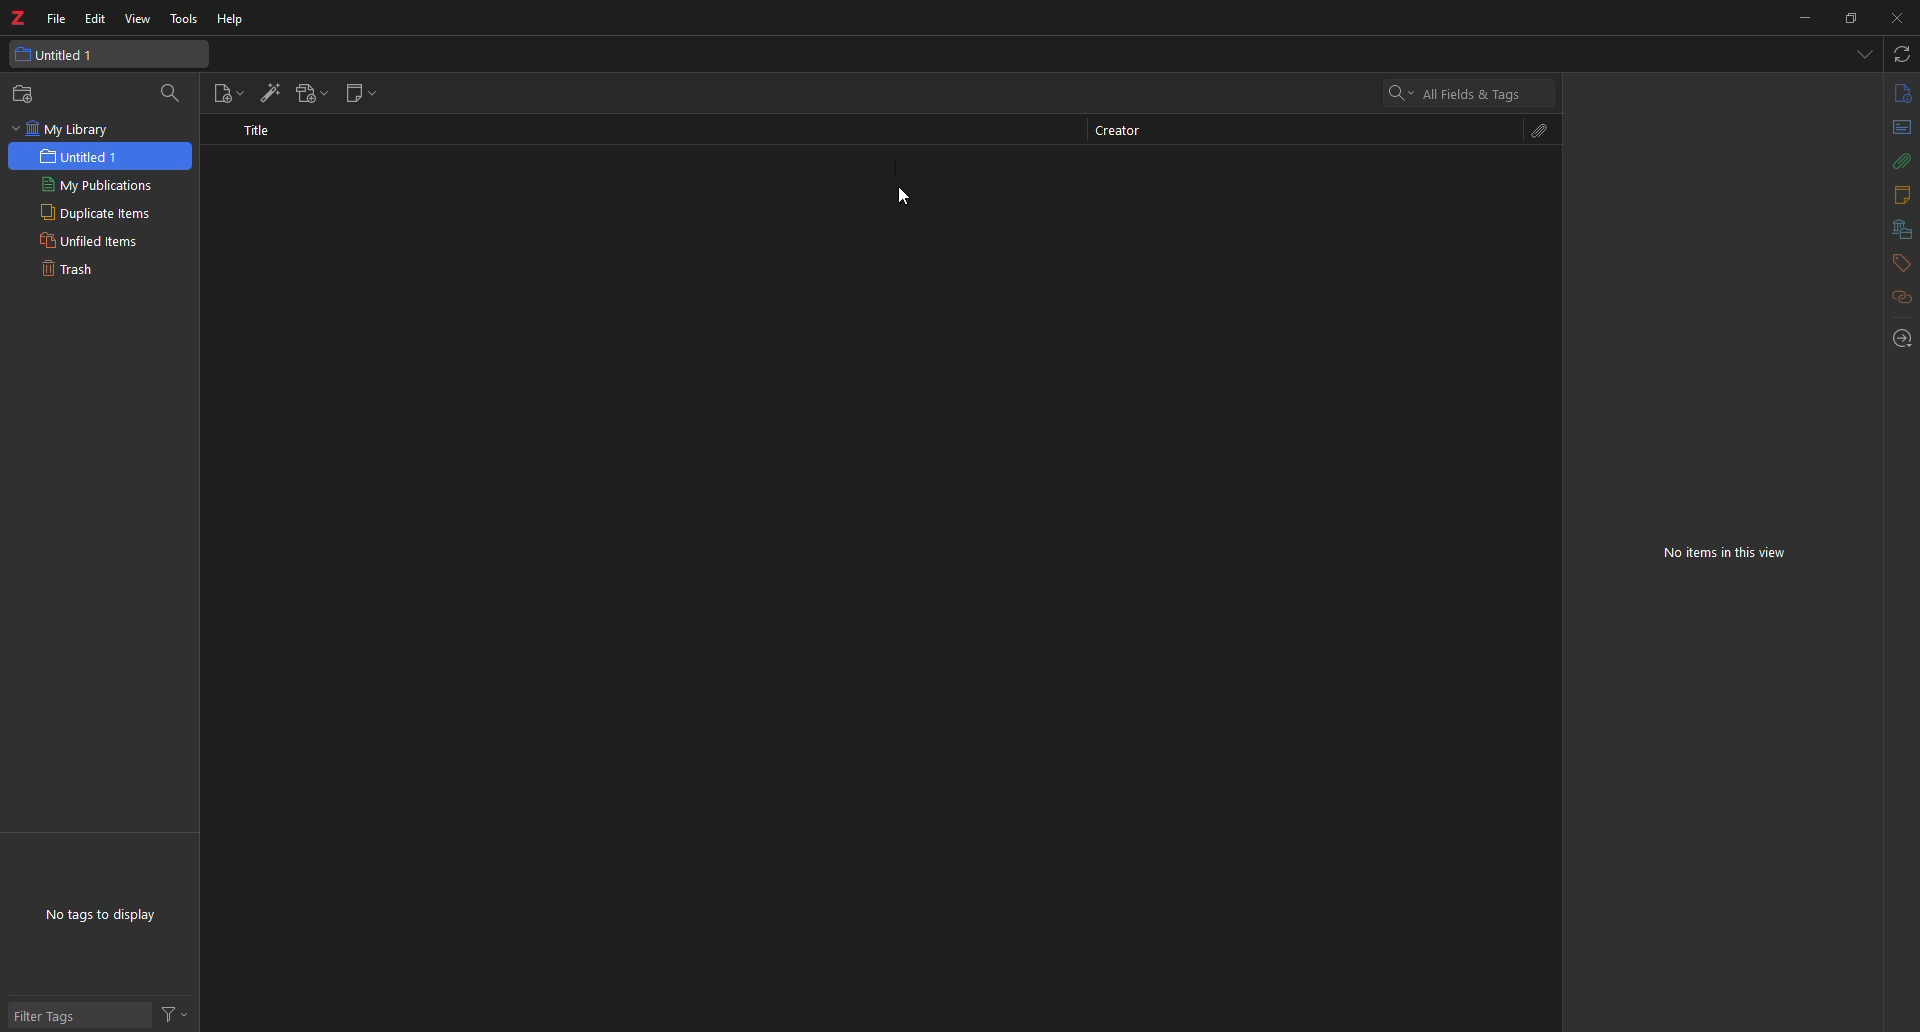 The height and width of the screenshot is (1032, 1920). Describe the element at coordinates (100, 271) in the screenshot. I see `trash` at that location.